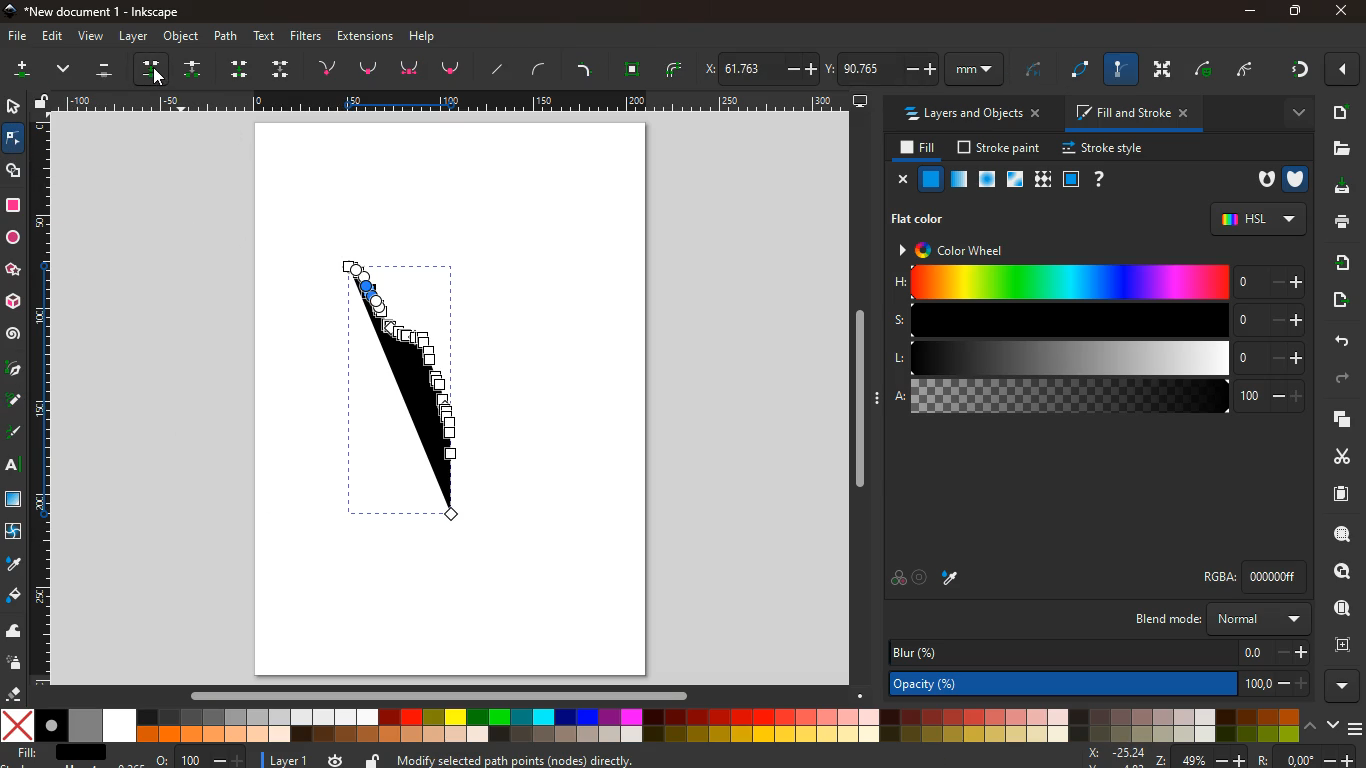 This screenshot has width=1366, height=768. Describe the element at coordinates (331, 66) in the screenshot. I see `join` at that location.